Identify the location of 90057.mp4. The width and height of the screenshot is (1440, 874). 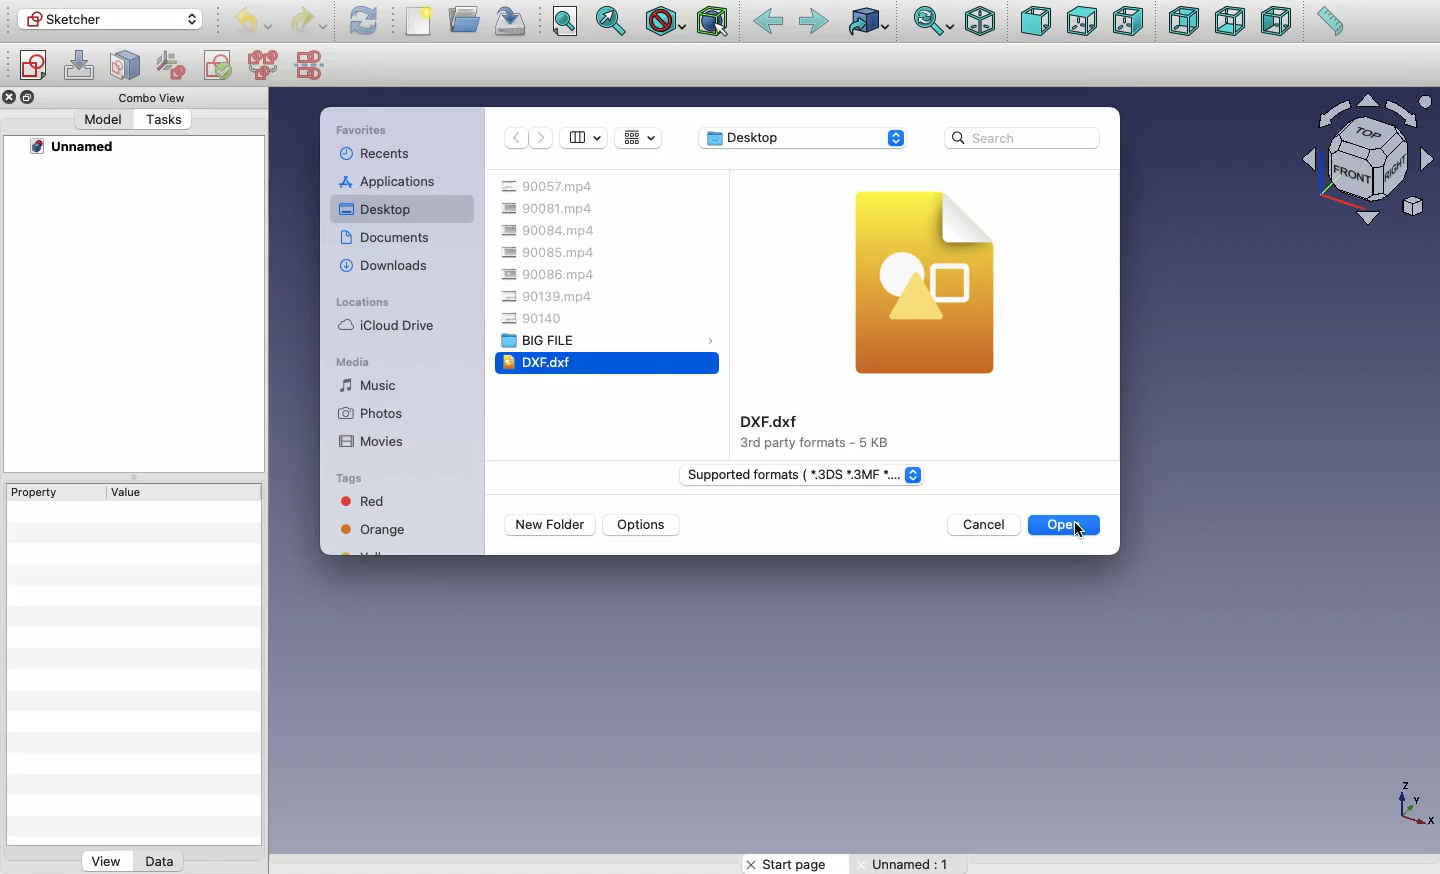
(552, 188).